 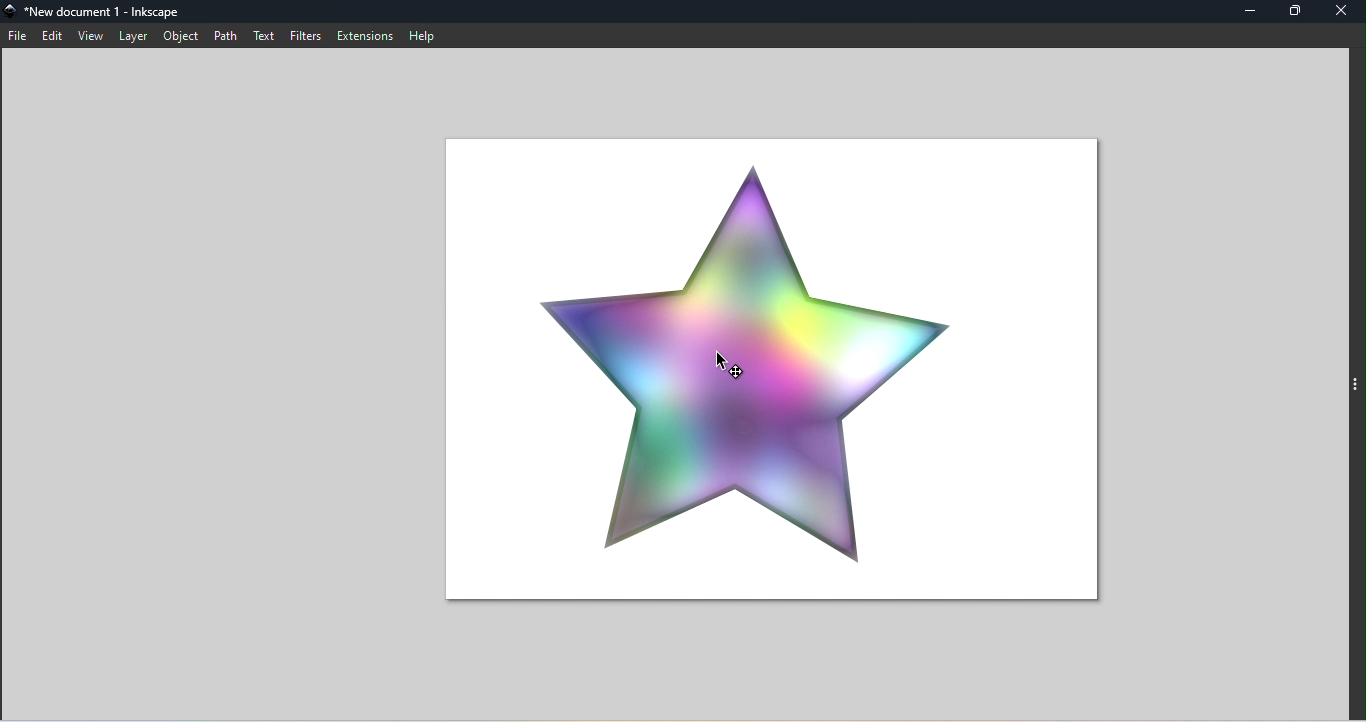 I want to click on Help, so click(x=424, y=36).